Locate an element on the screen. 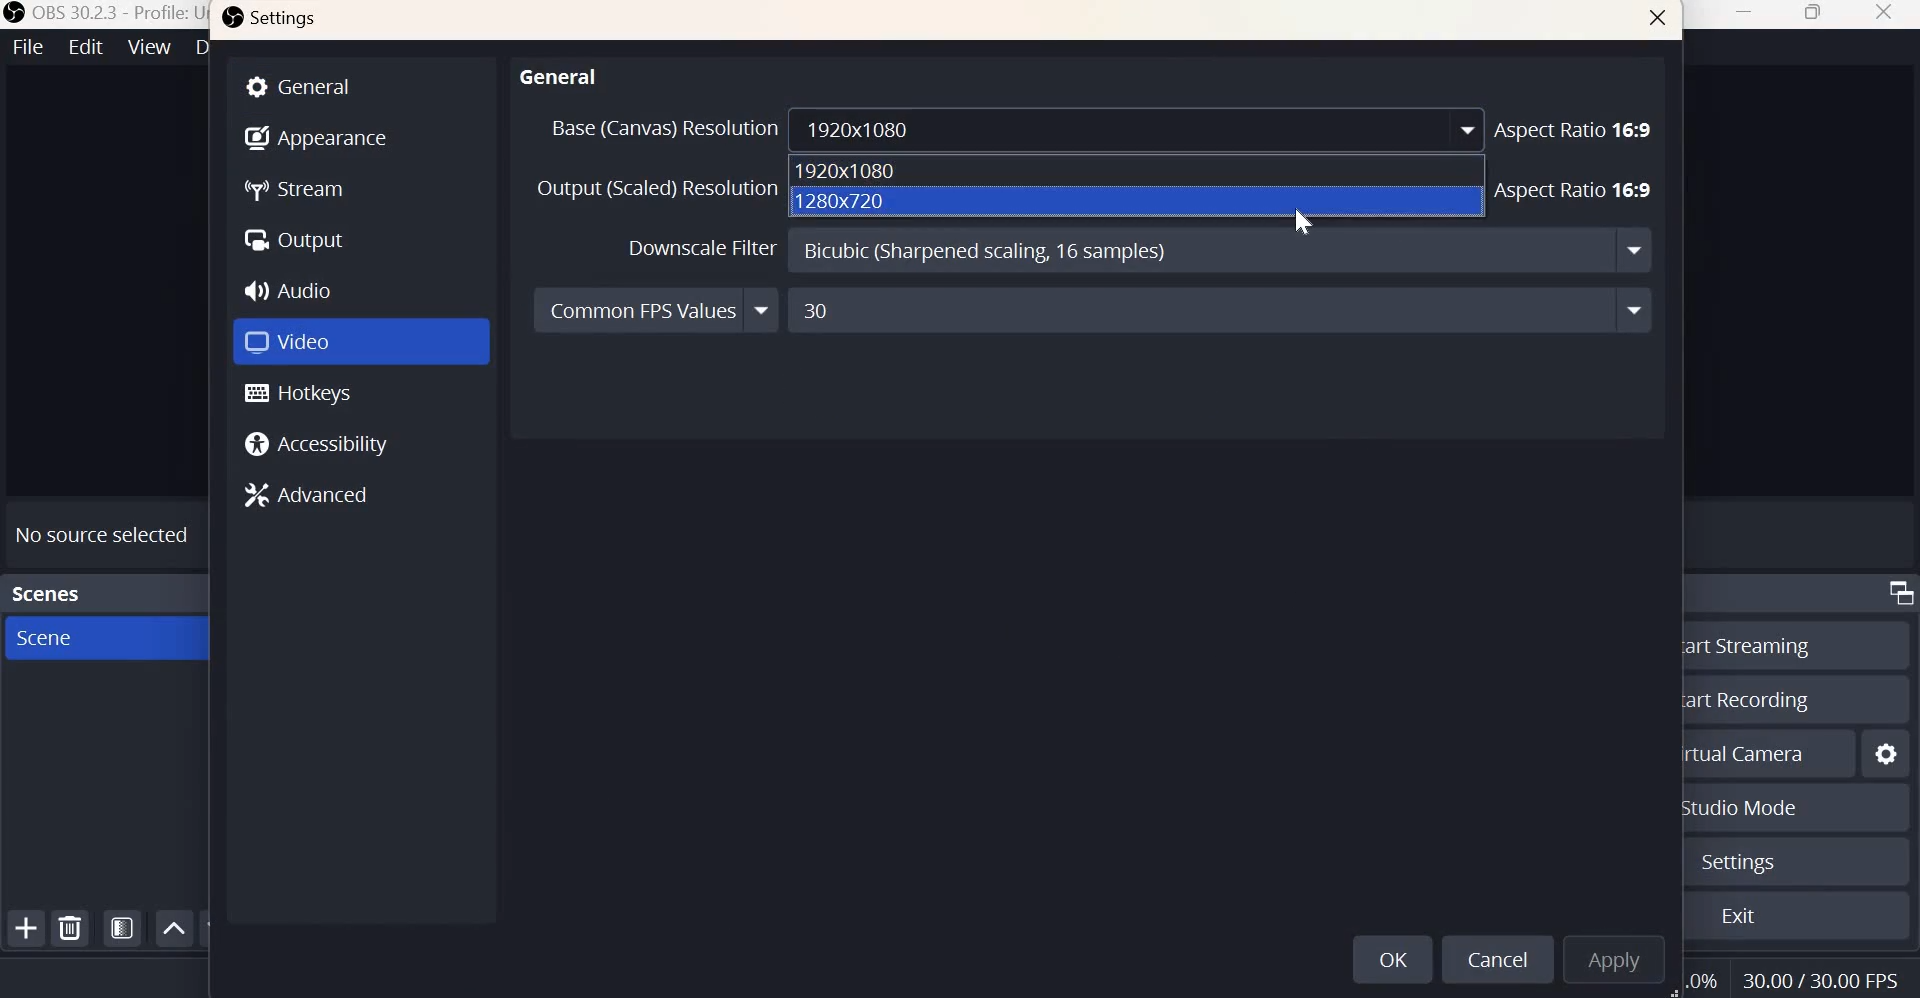 Image resolution: width=1920 pixels, height=998 pixels. Appearance is located at coordinates (316, 135).